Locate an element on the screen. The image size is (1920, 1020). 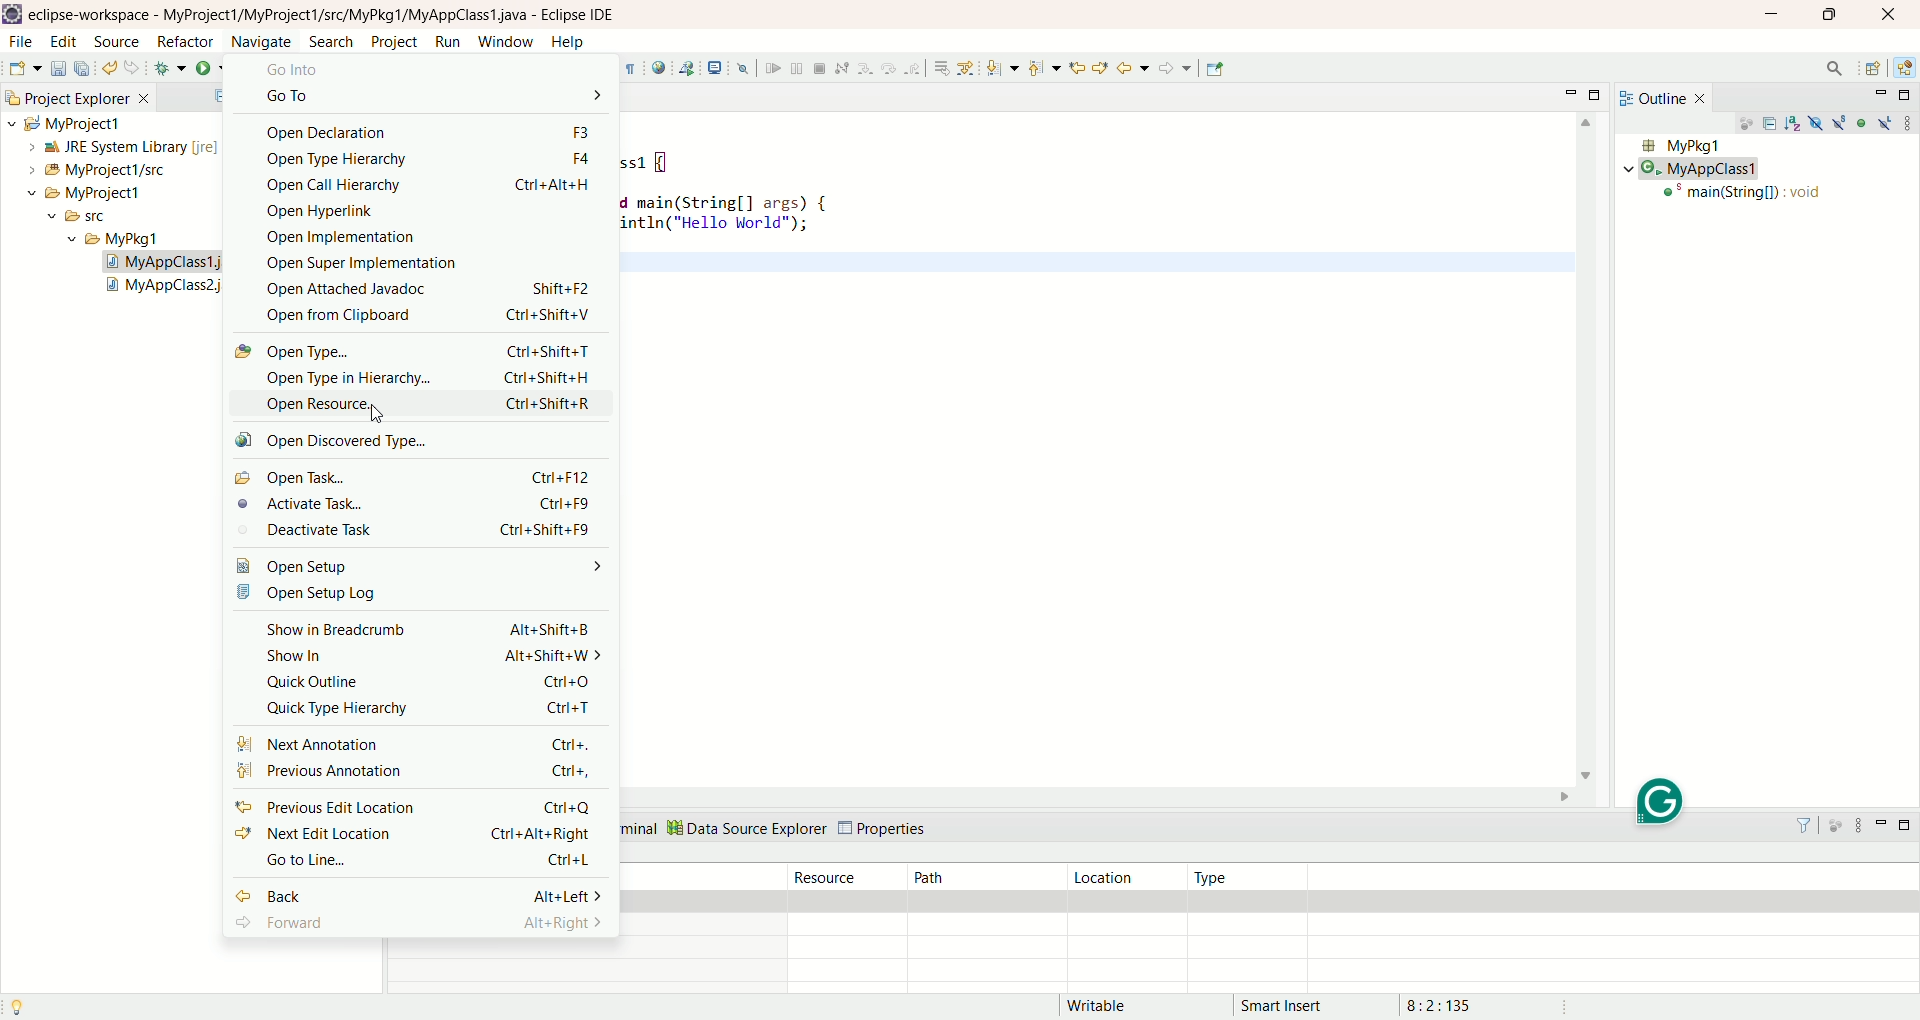
focus on active task is located at coordinates (1744, 125).